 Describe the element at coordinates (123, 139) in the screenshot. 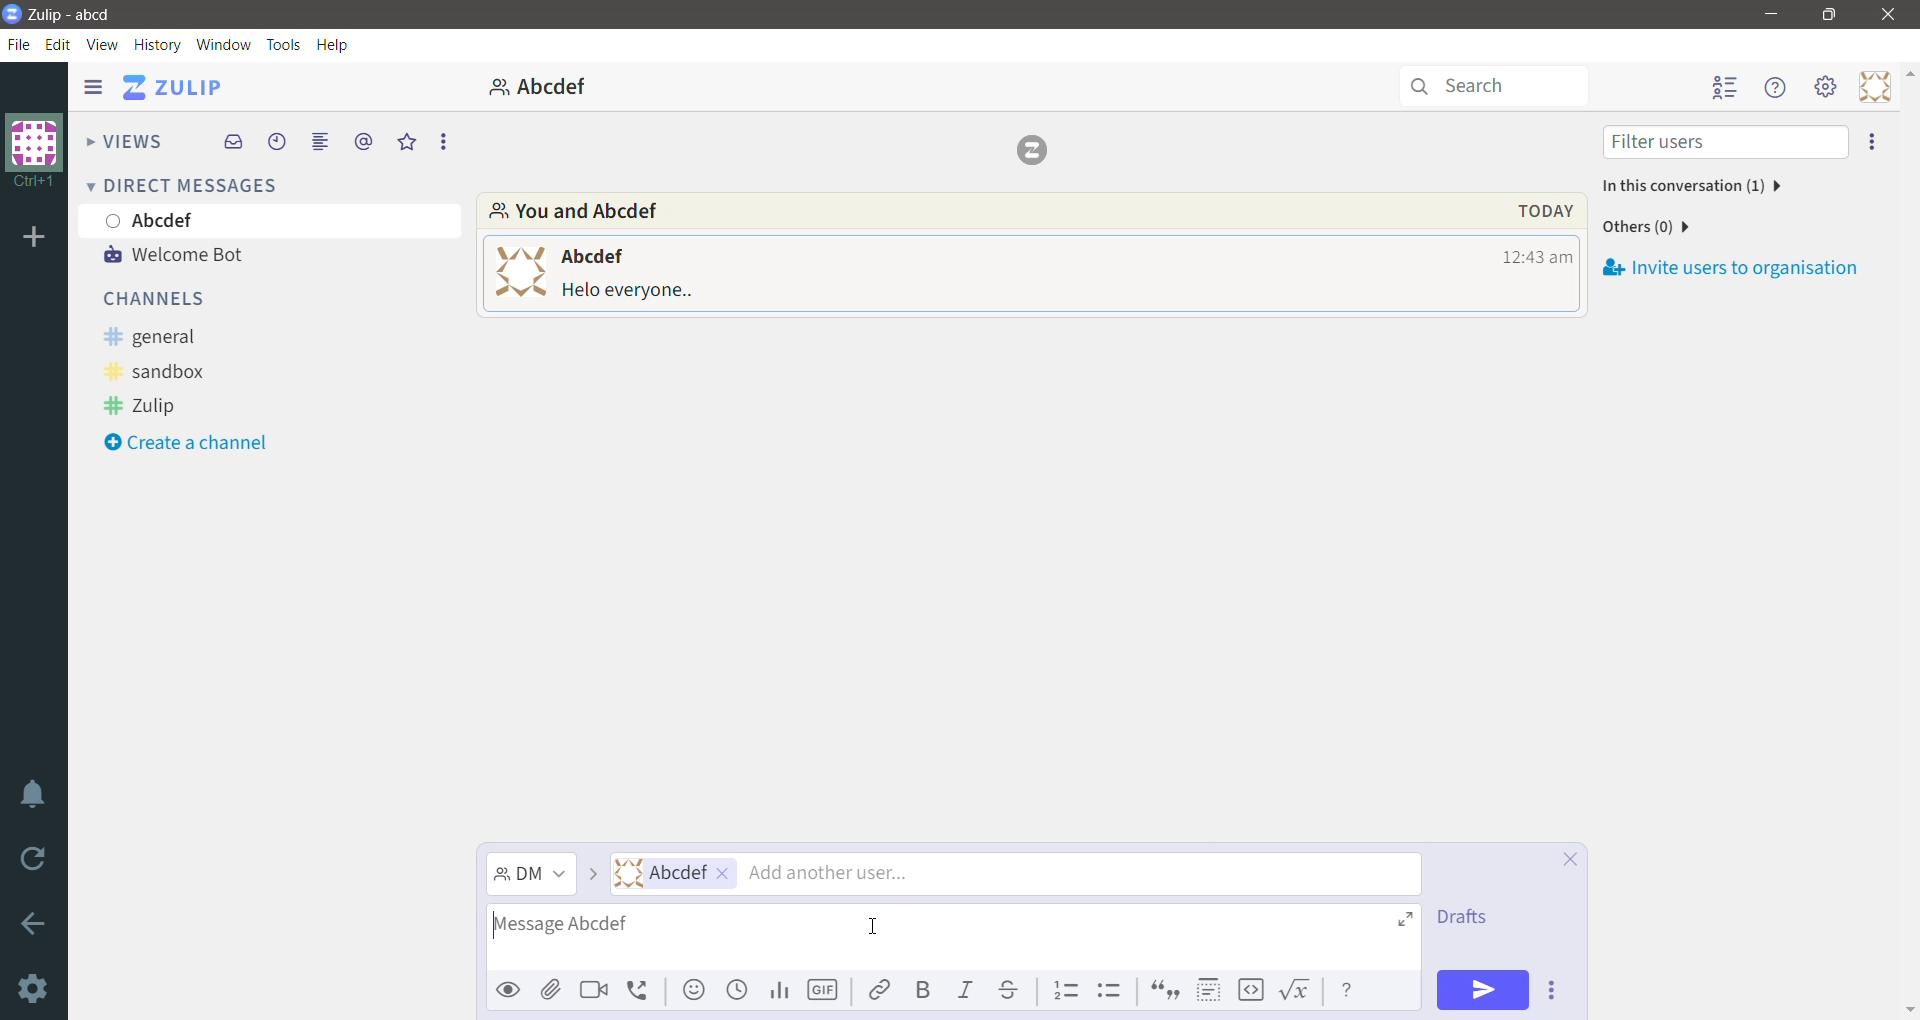

I see `Views` at that location.